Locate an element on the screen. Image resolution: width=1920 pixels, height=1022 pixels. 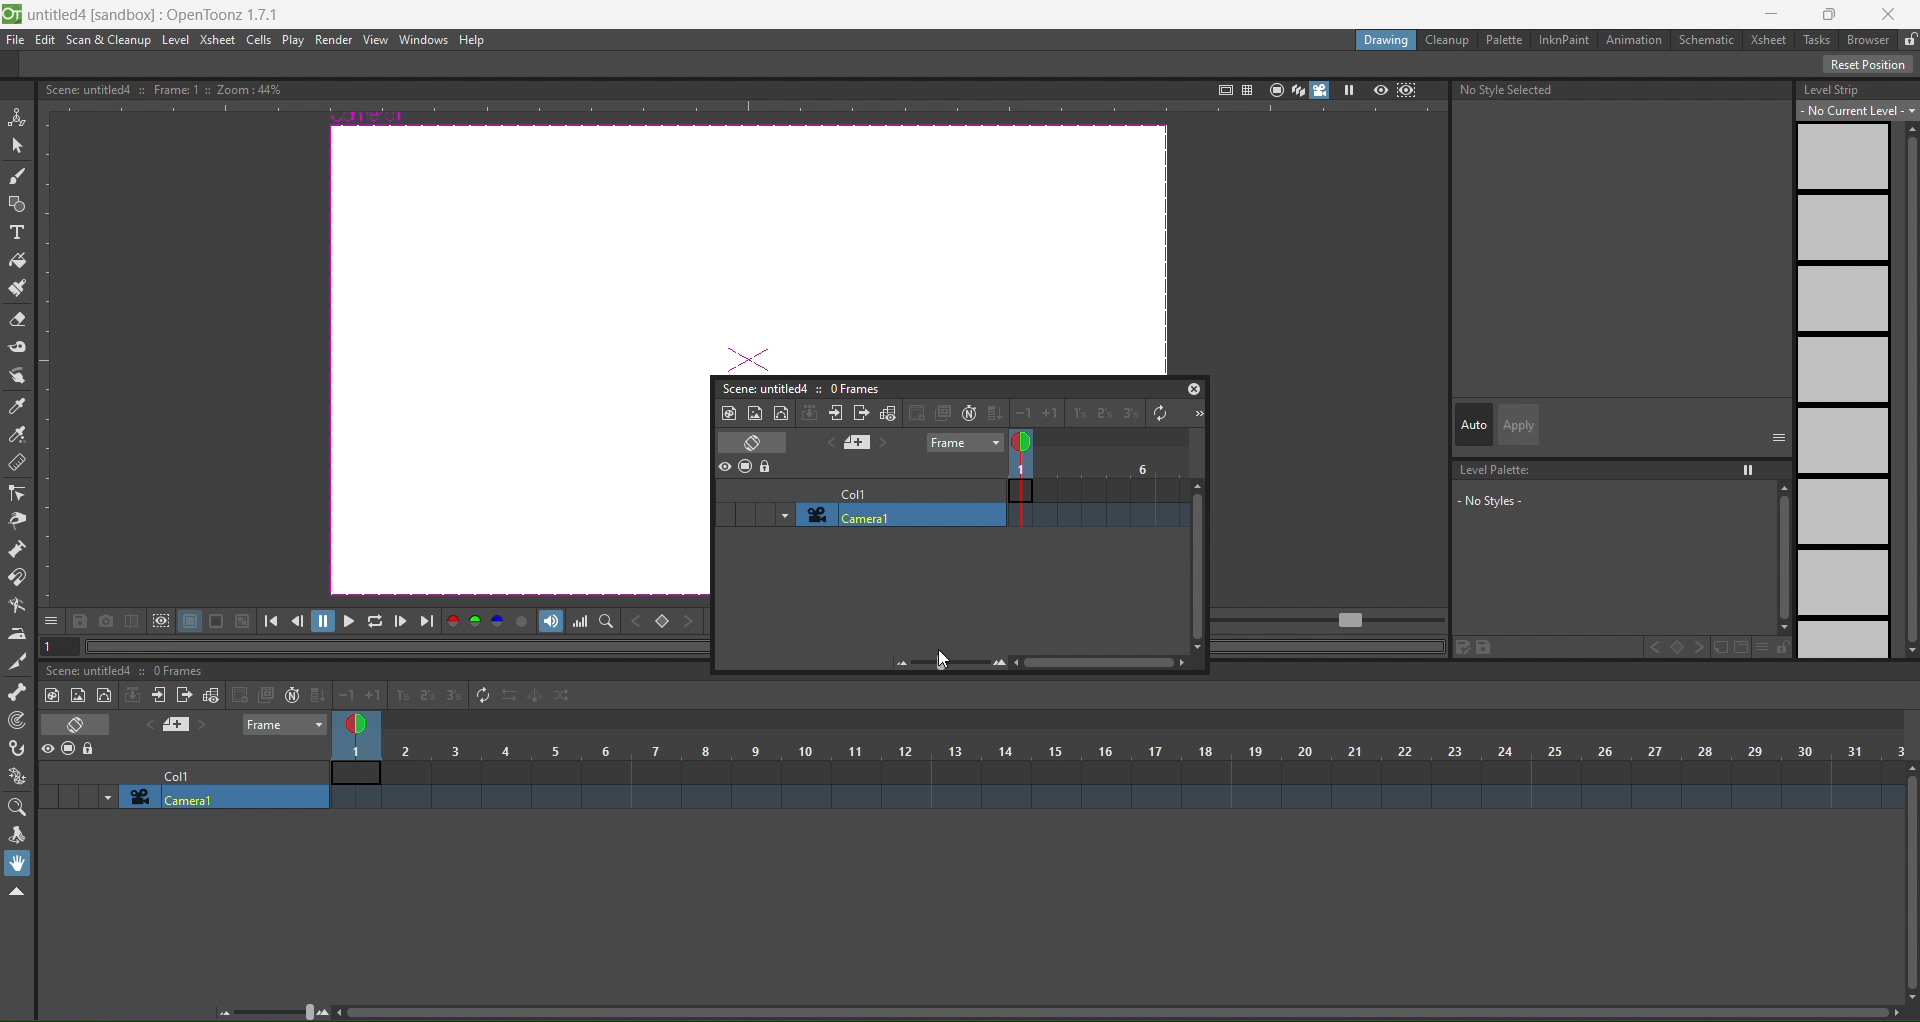
help is located at coordinates (472, 41).